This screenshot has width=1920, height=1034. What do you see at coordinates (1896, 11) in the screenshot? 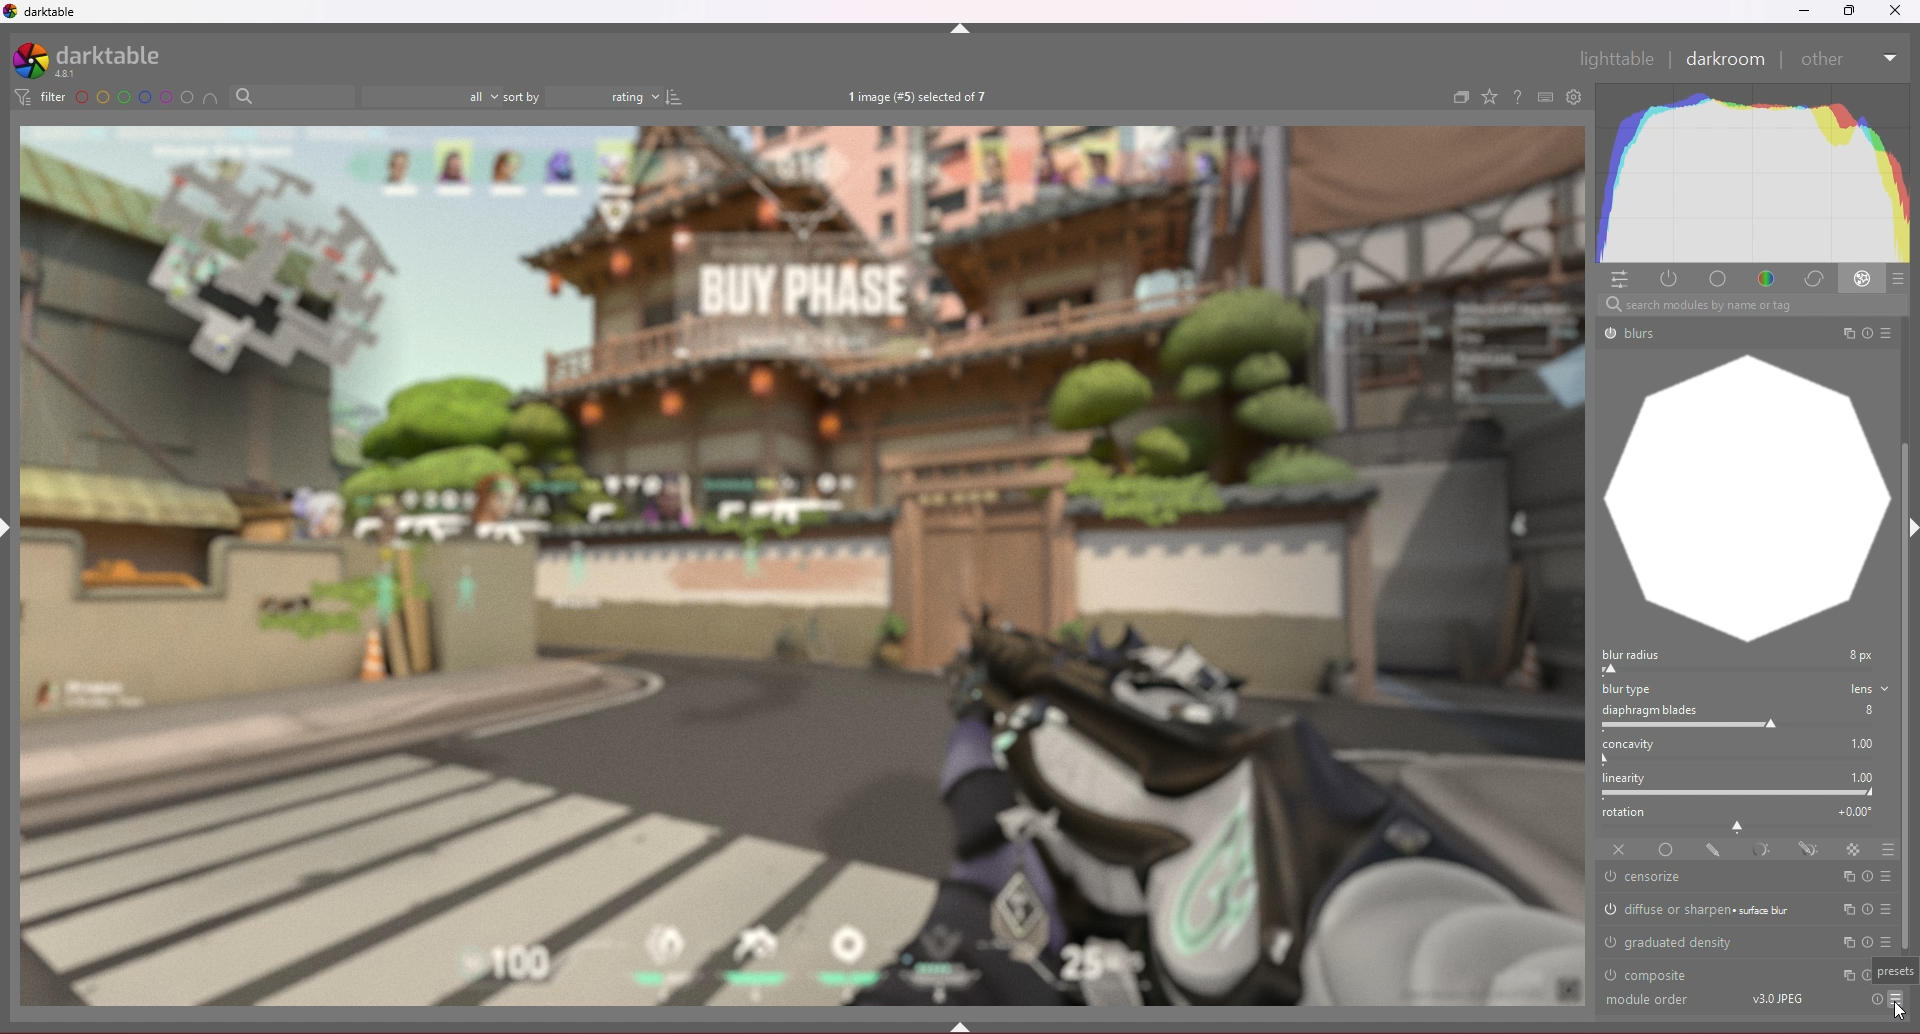
I see `` at bounding box center [1896, 11].